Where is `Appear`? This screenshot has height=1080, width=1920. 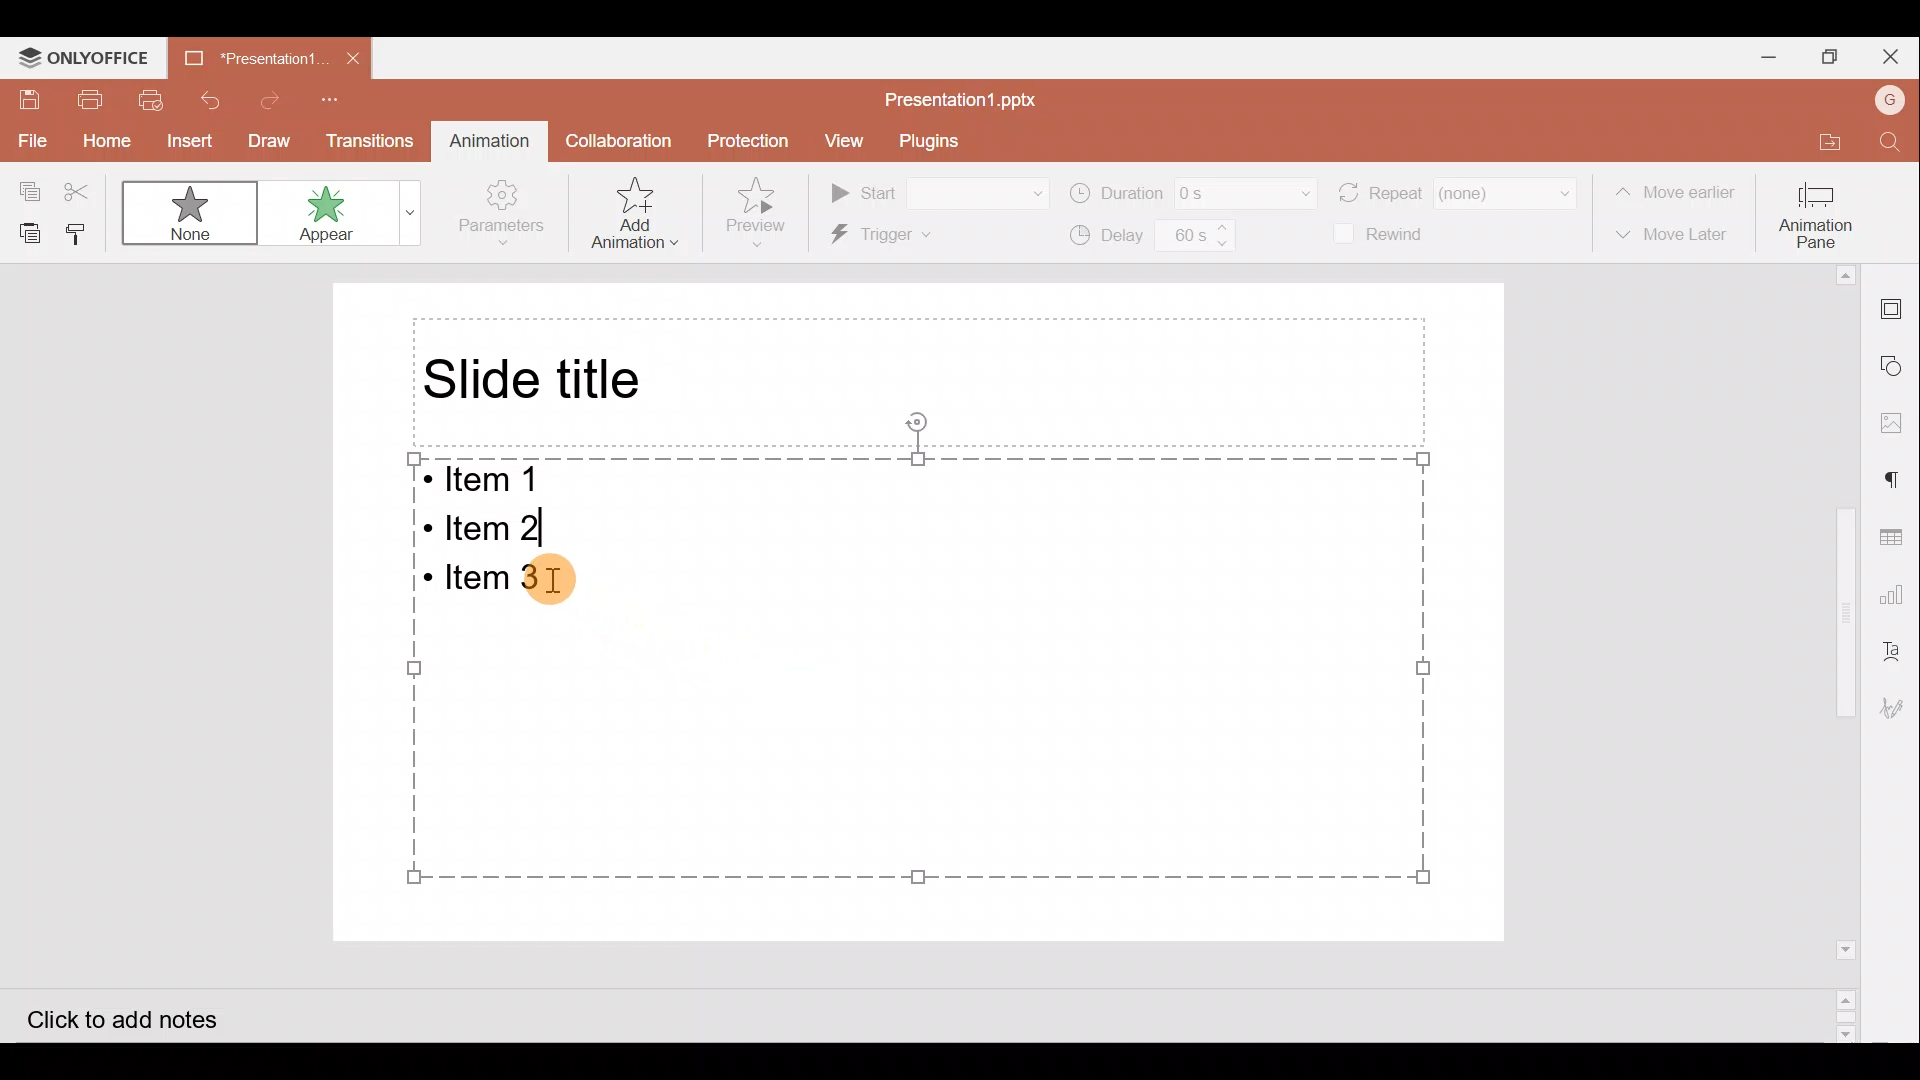 Appear is located at coordinates (344, 217).